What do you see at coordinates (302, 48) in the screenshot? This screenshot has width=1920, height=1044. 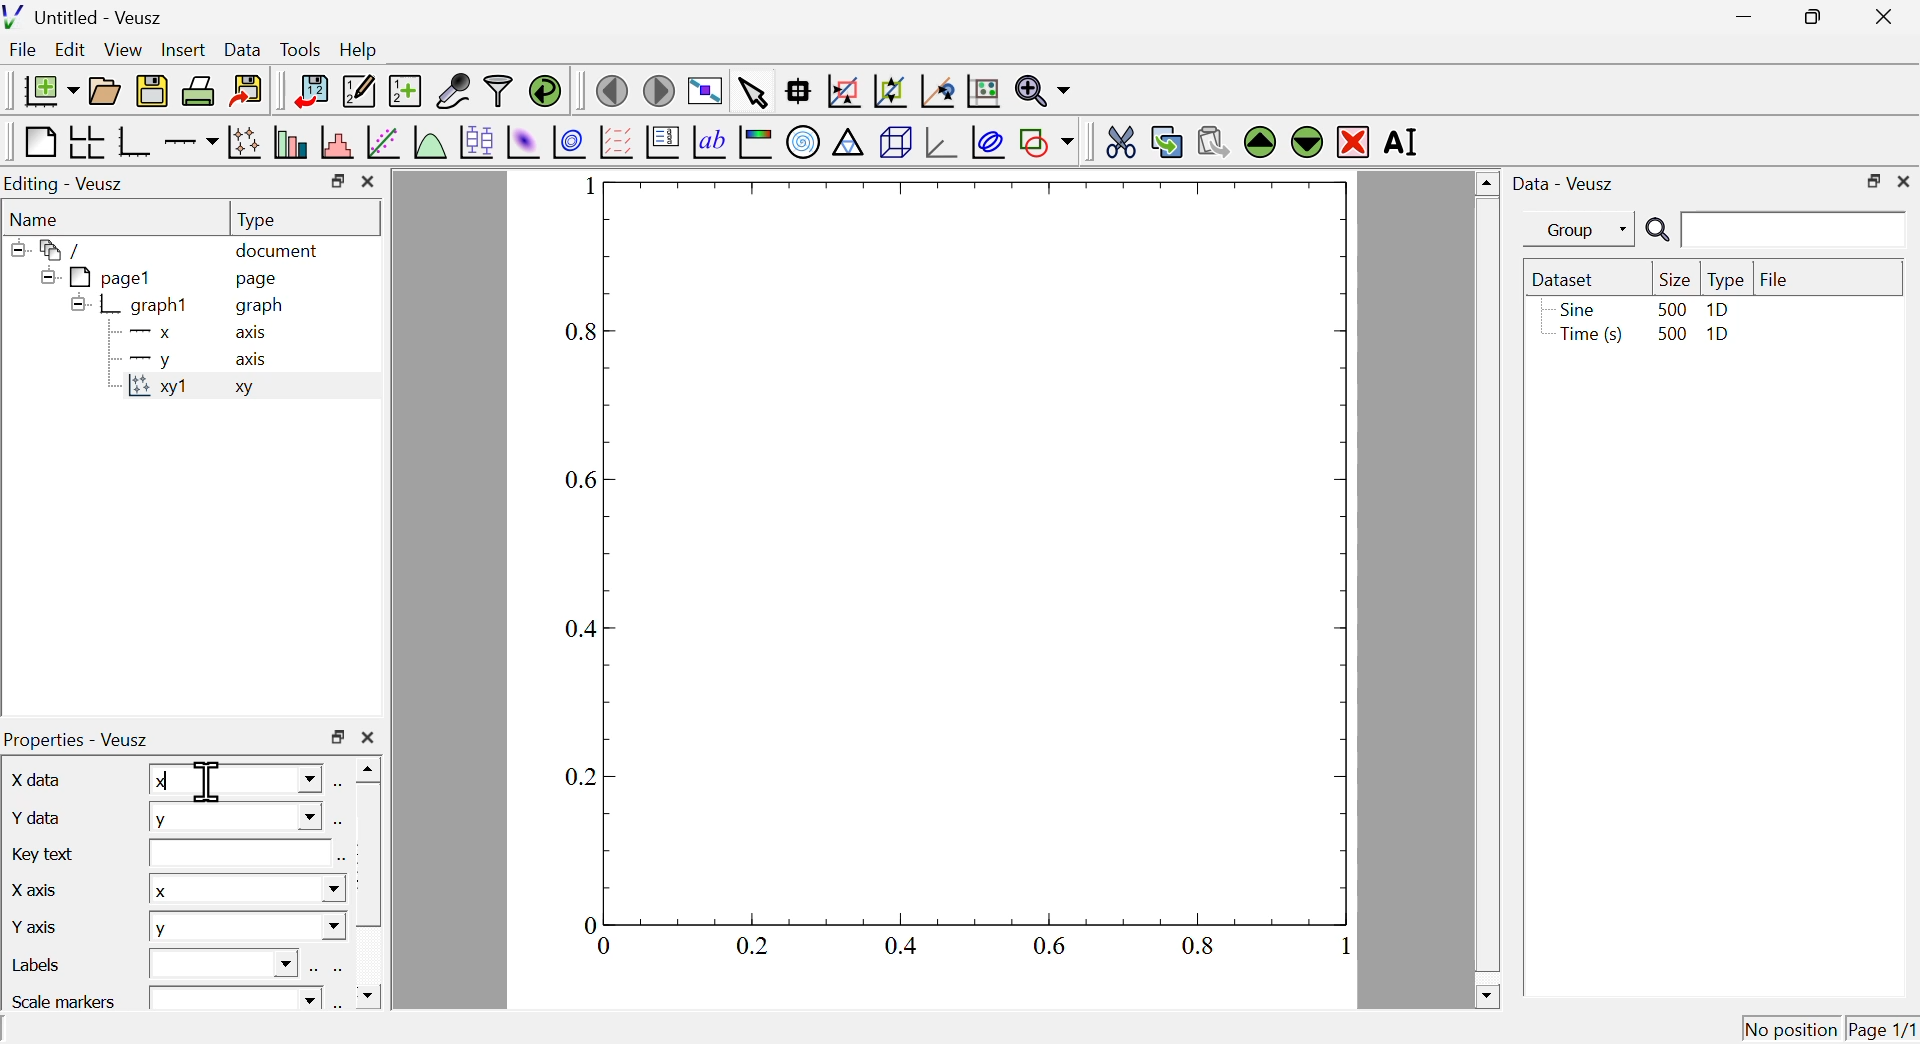 I see `tools` at bounding box center [302, 48].